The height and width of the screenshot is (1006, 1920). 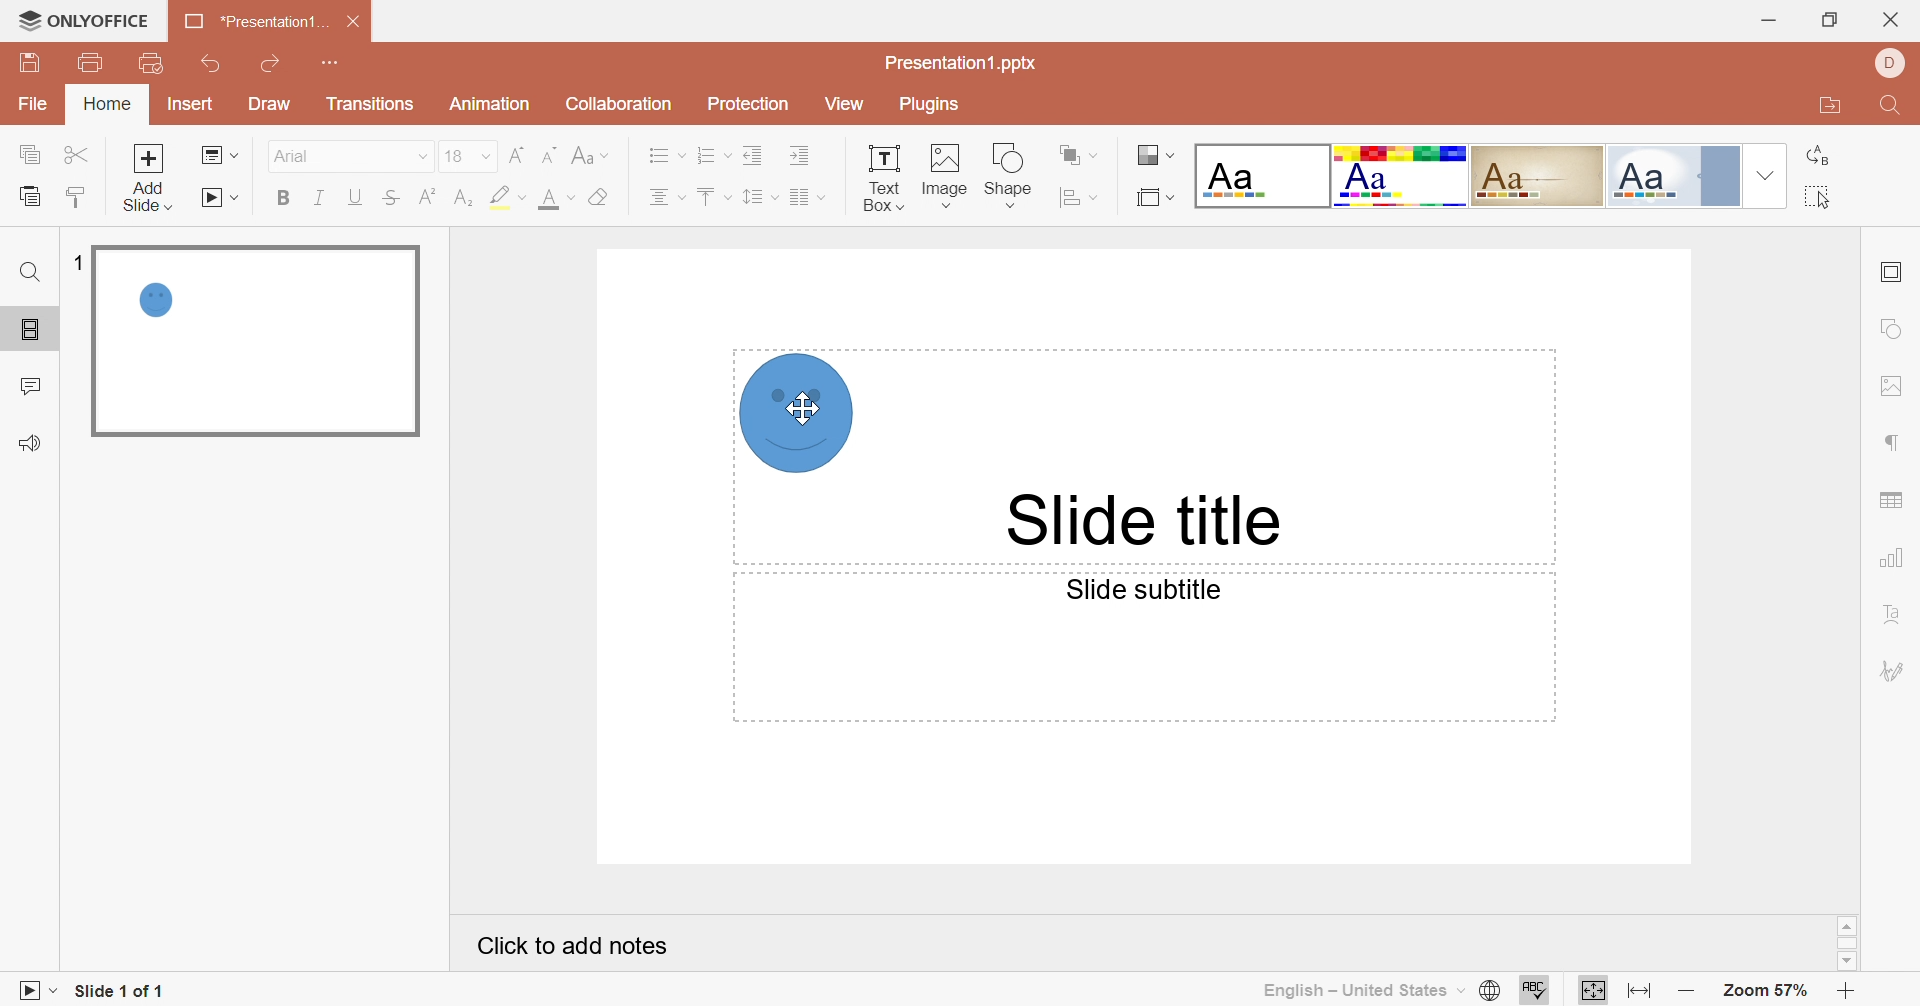 What do you see at coordinates (575, 946) in the screenshot?
I see `Click to add notes` at bounding box center [575, 946].